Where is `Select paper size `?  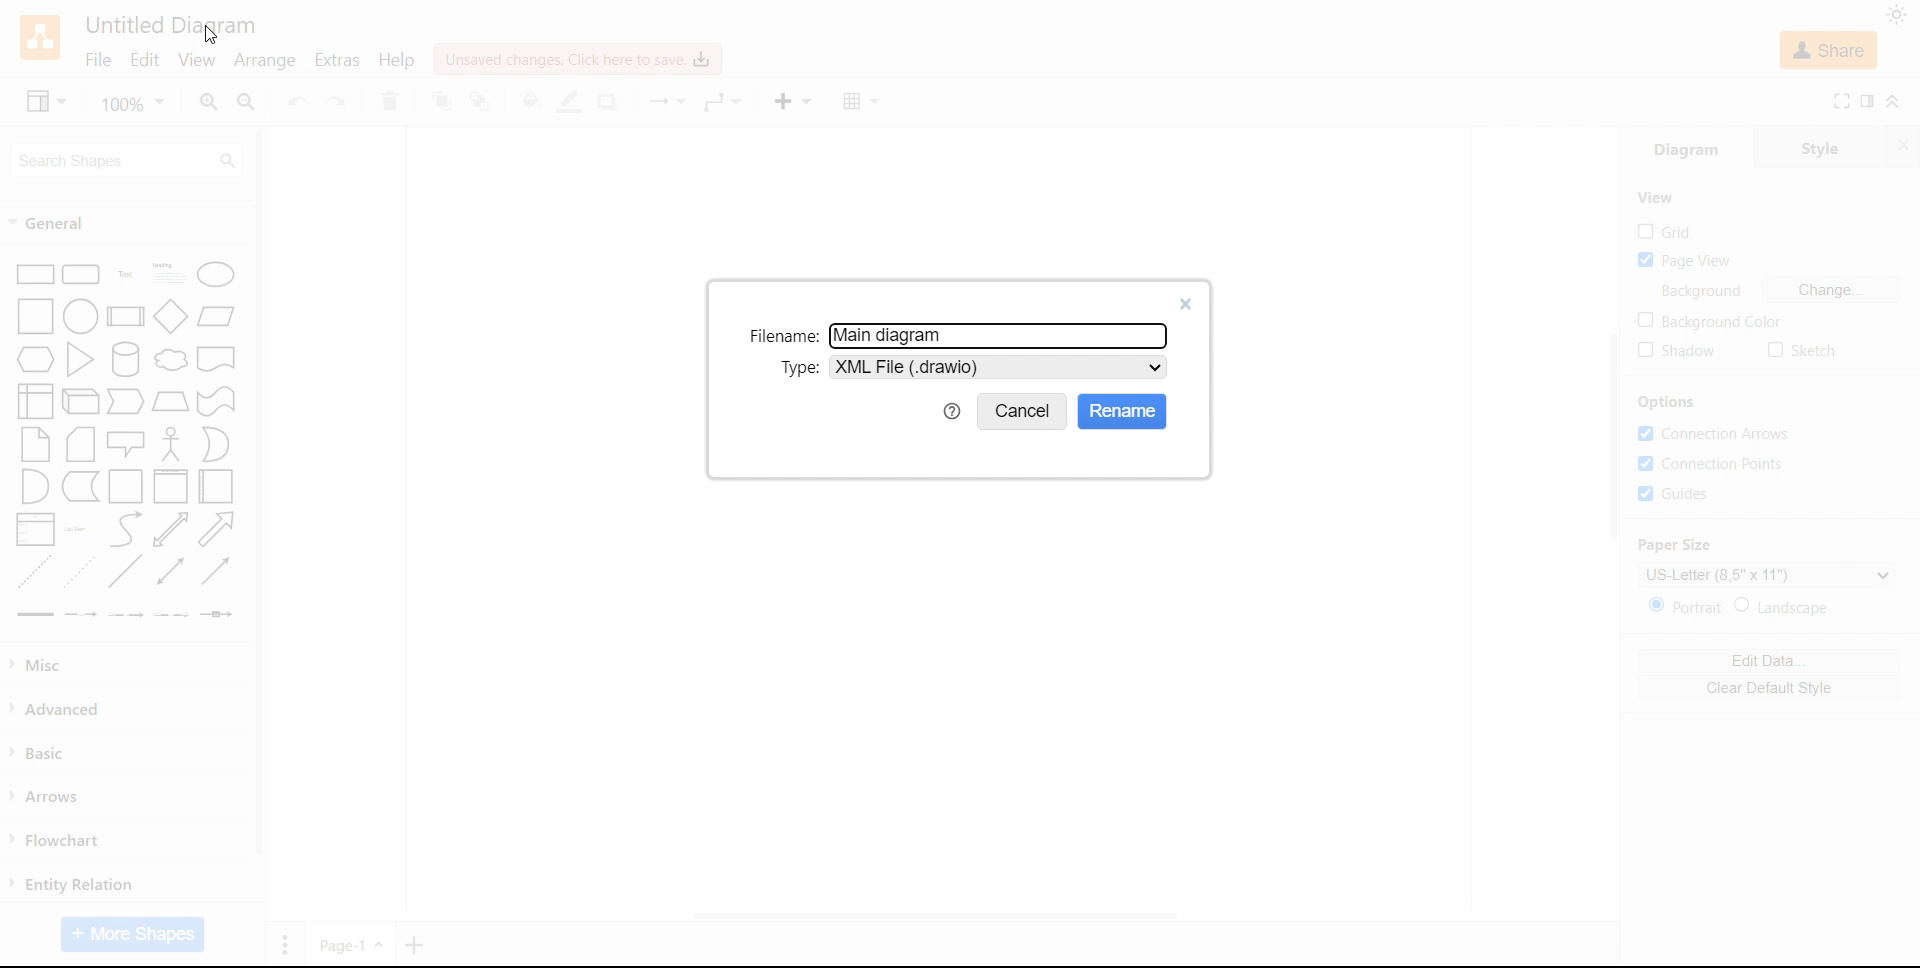 Select paper size  is located at coordinates (1766, 574).